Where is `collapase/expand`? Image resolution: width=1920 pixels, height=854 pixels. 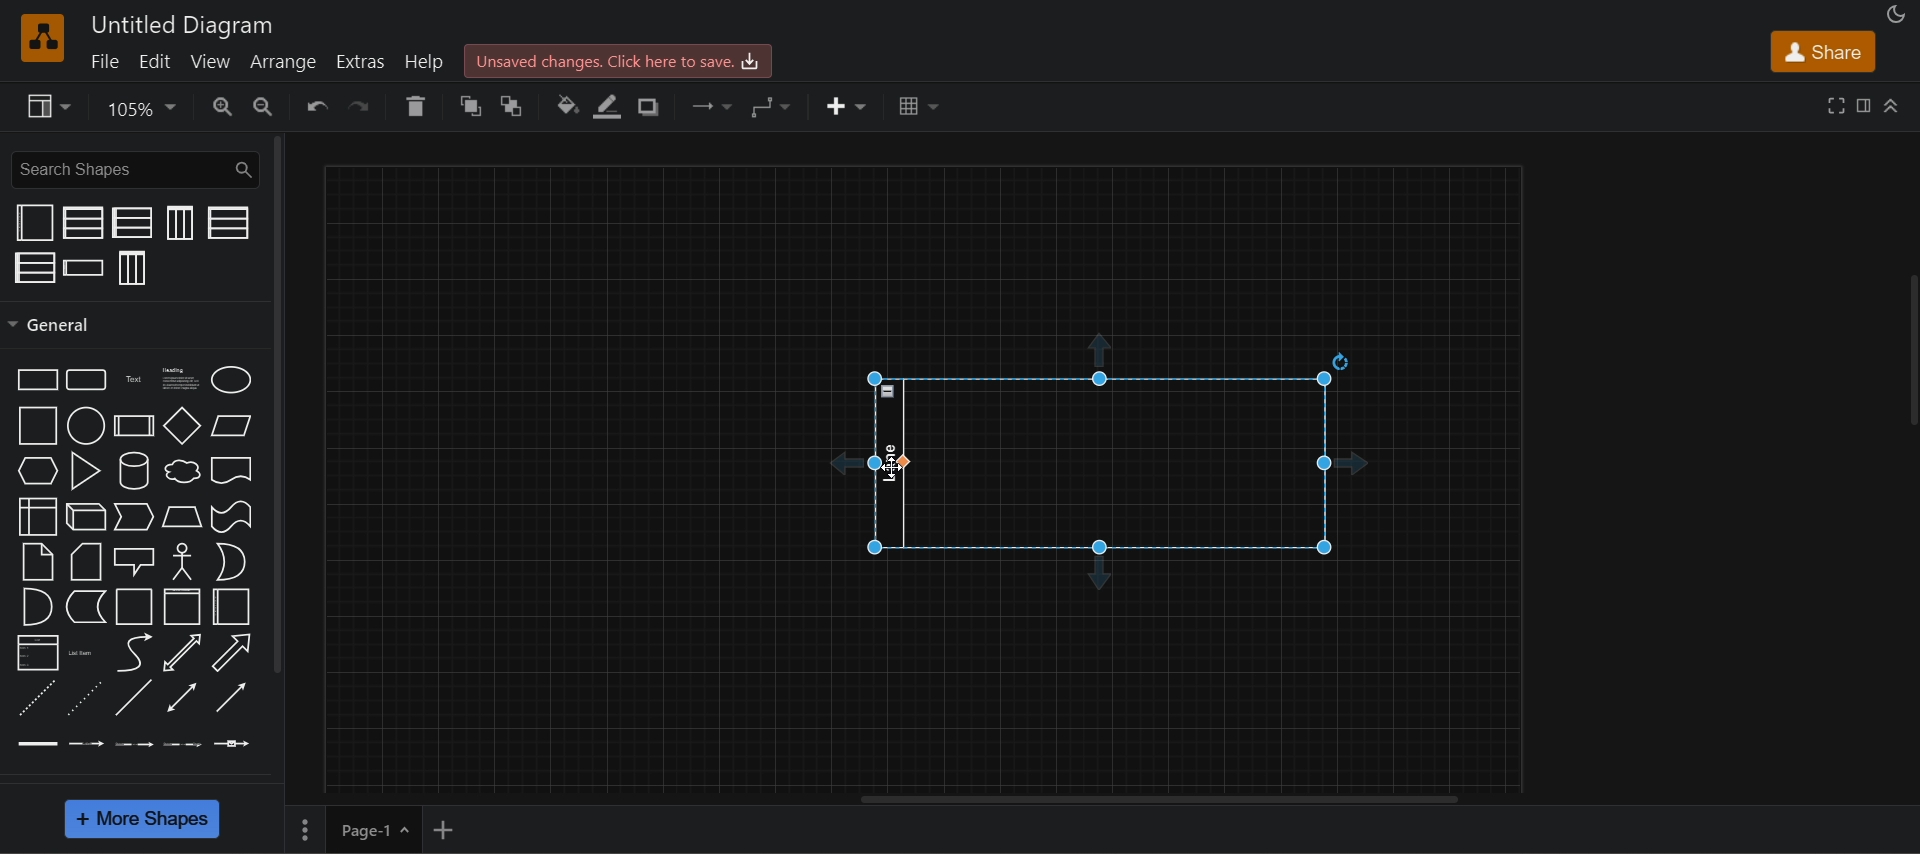 collapase/expand is located at coordinates (1897, 105).